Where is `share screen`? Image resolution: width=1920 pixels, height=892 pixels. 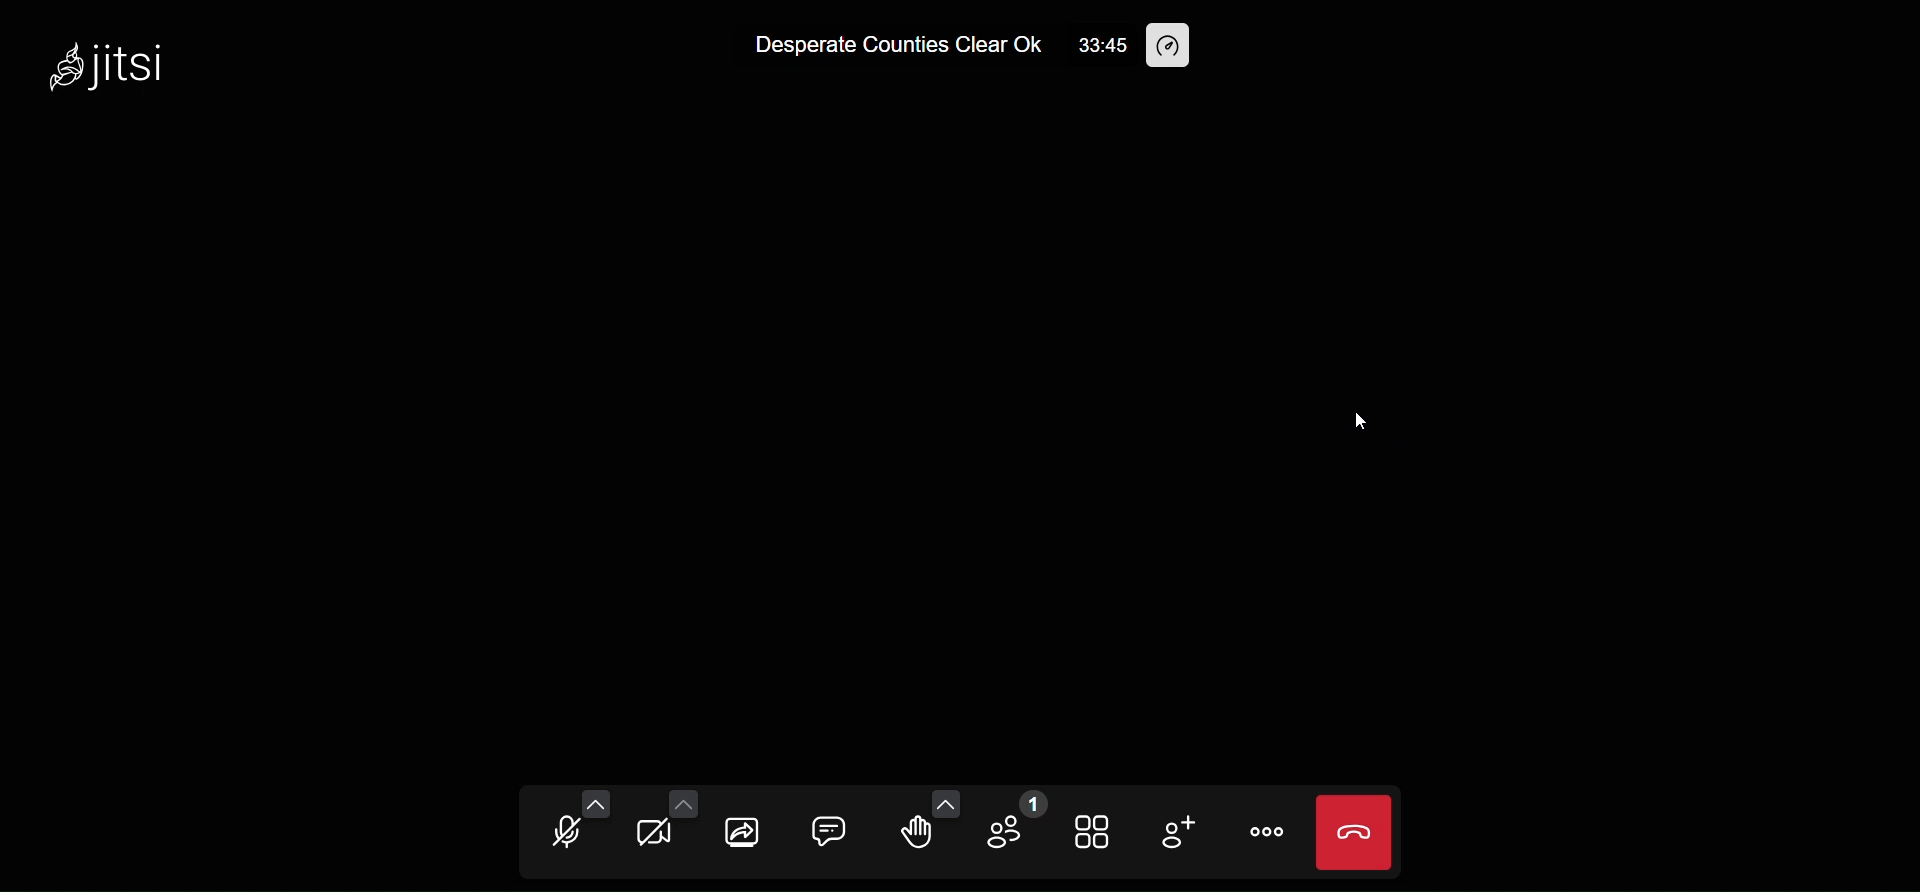 share screen is located at coordinates (740, 833).